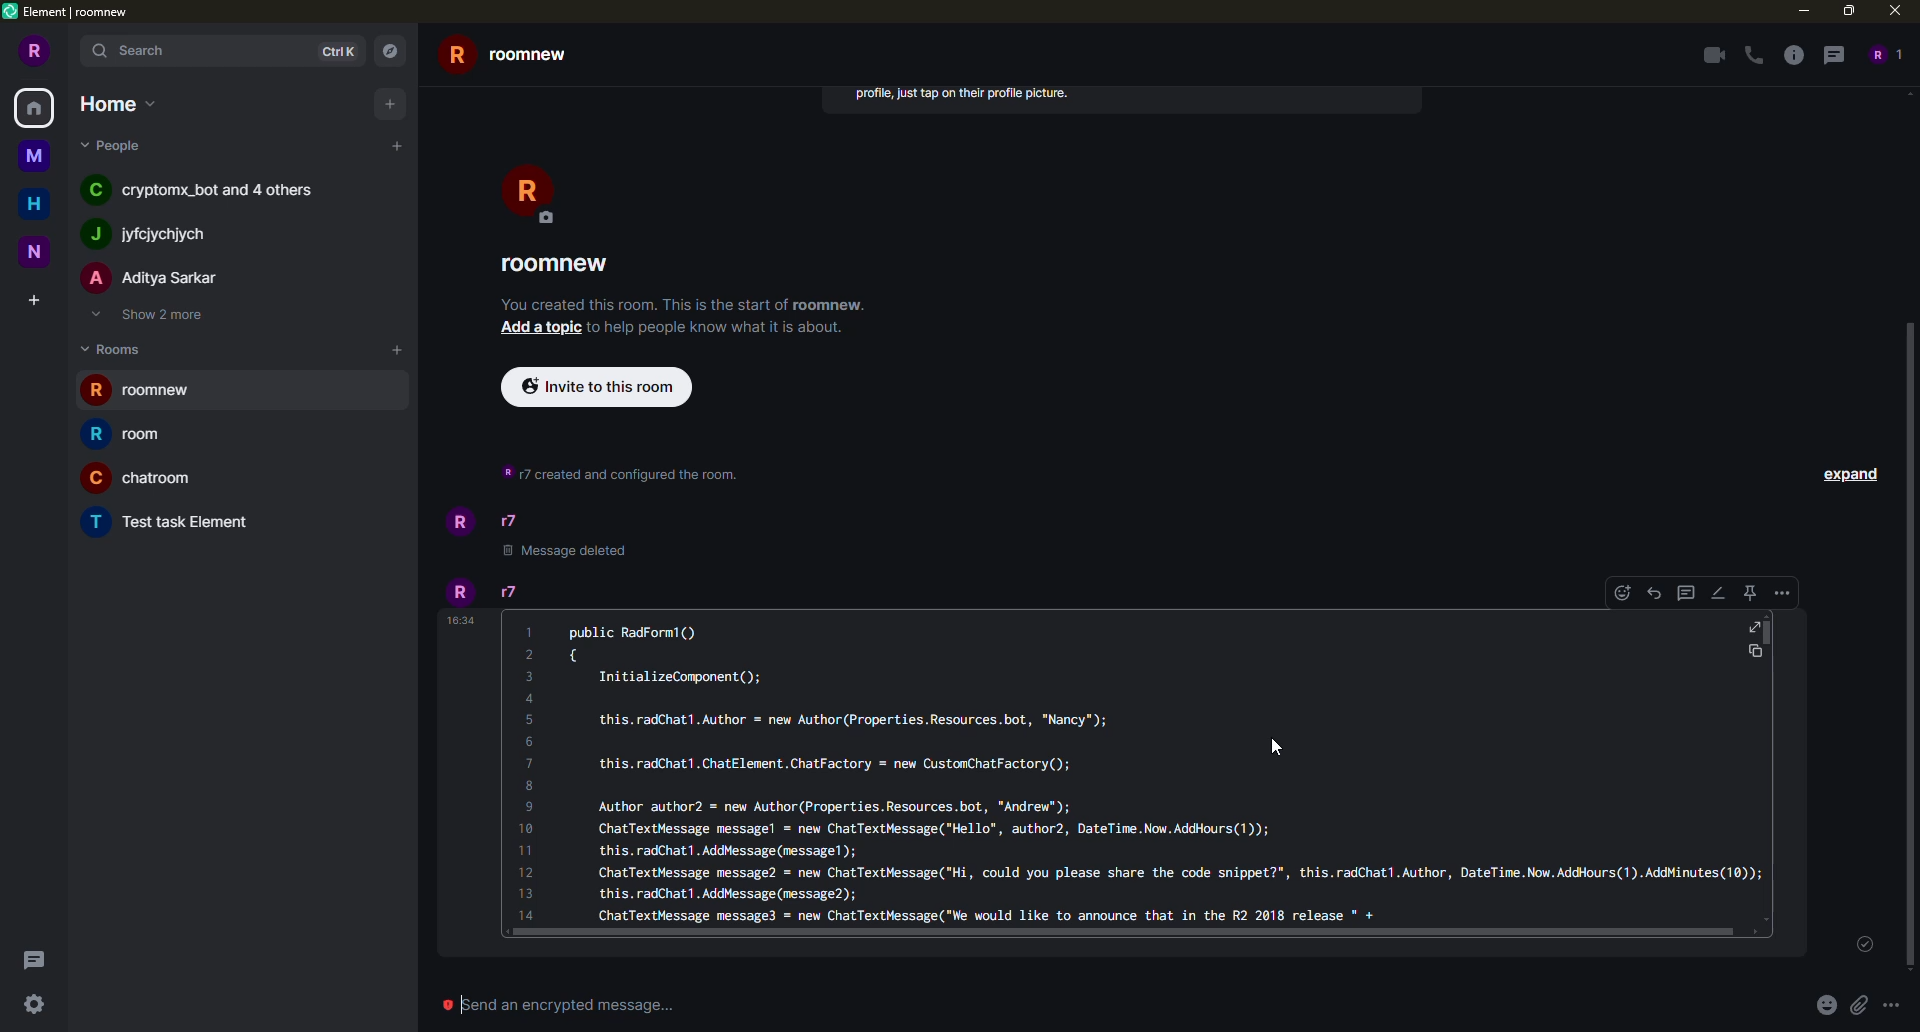  I want to click on create space, so click(36, 298).